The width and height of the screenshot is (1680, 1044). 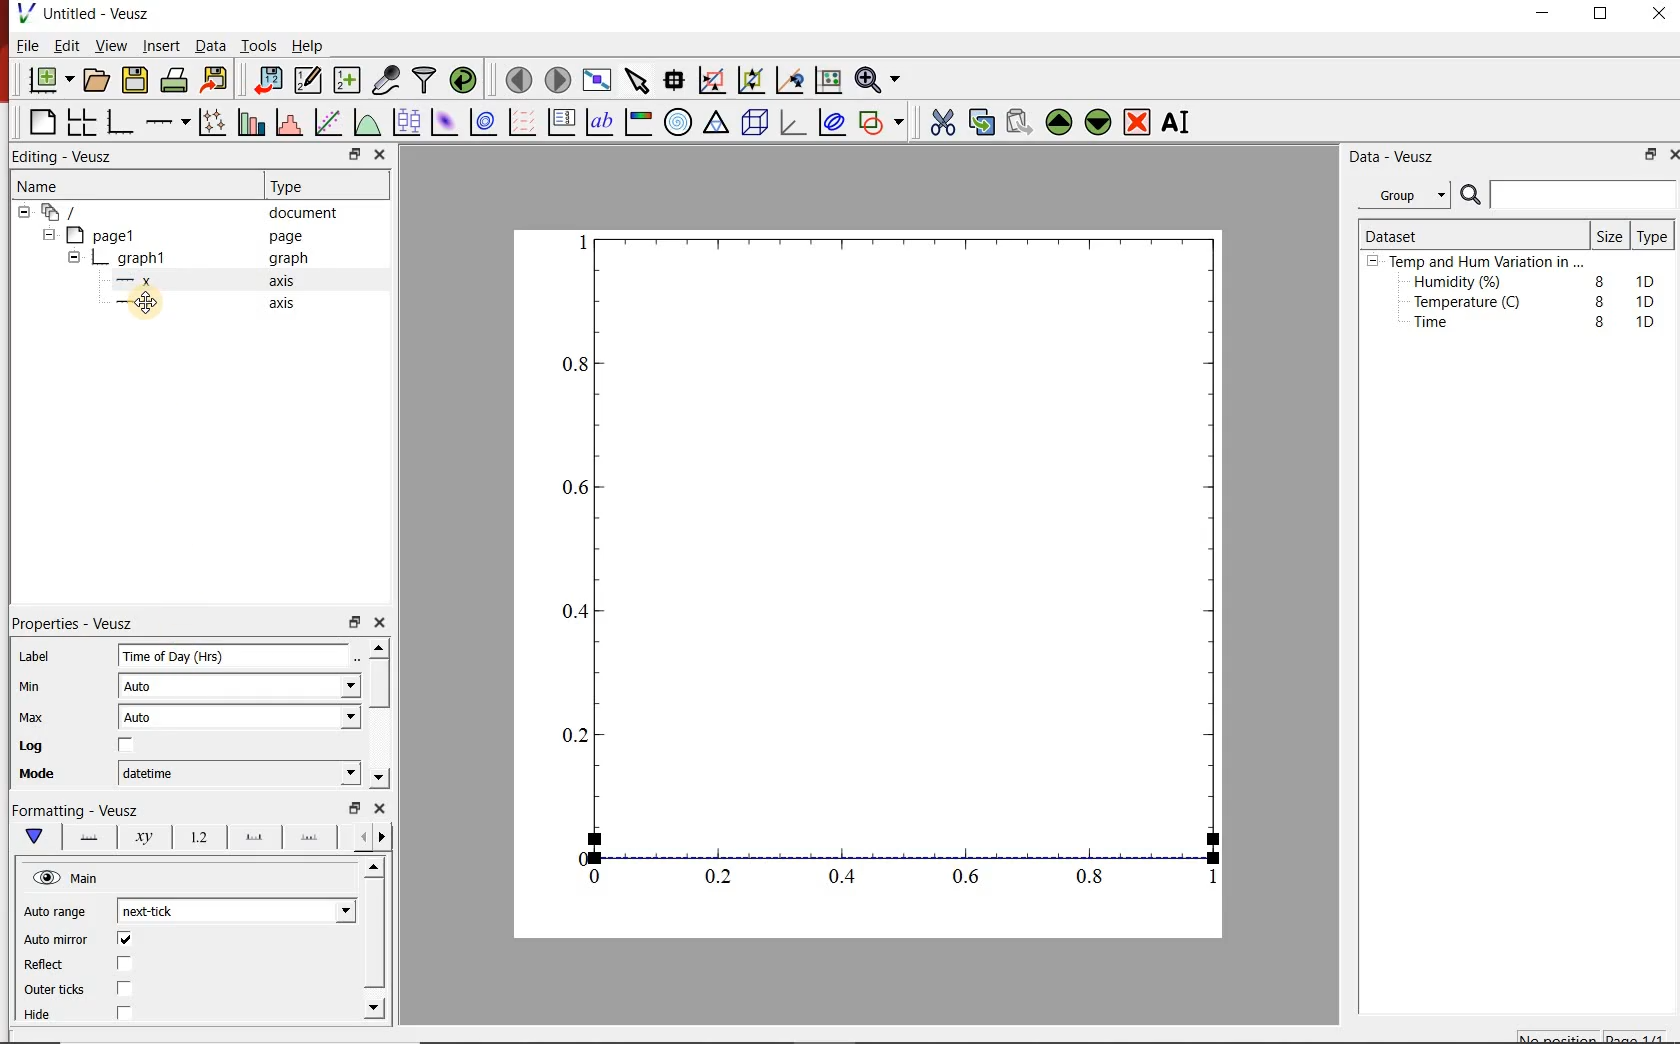 I want to click on restore down, so click(x=351, y=808).